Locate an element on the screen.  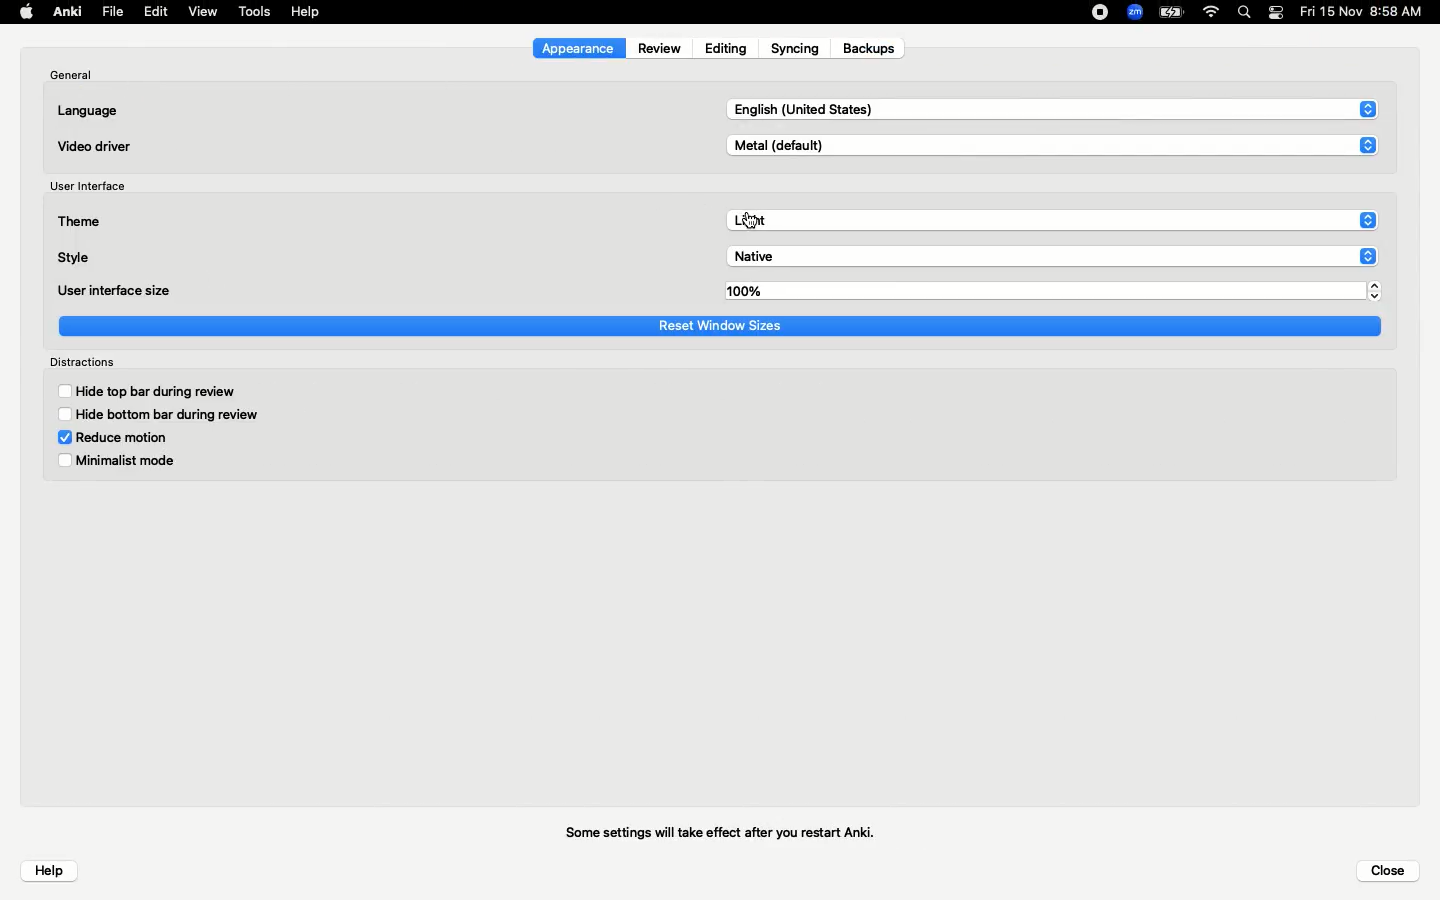
Hide top bar during review is located at coordinates (147, 391).